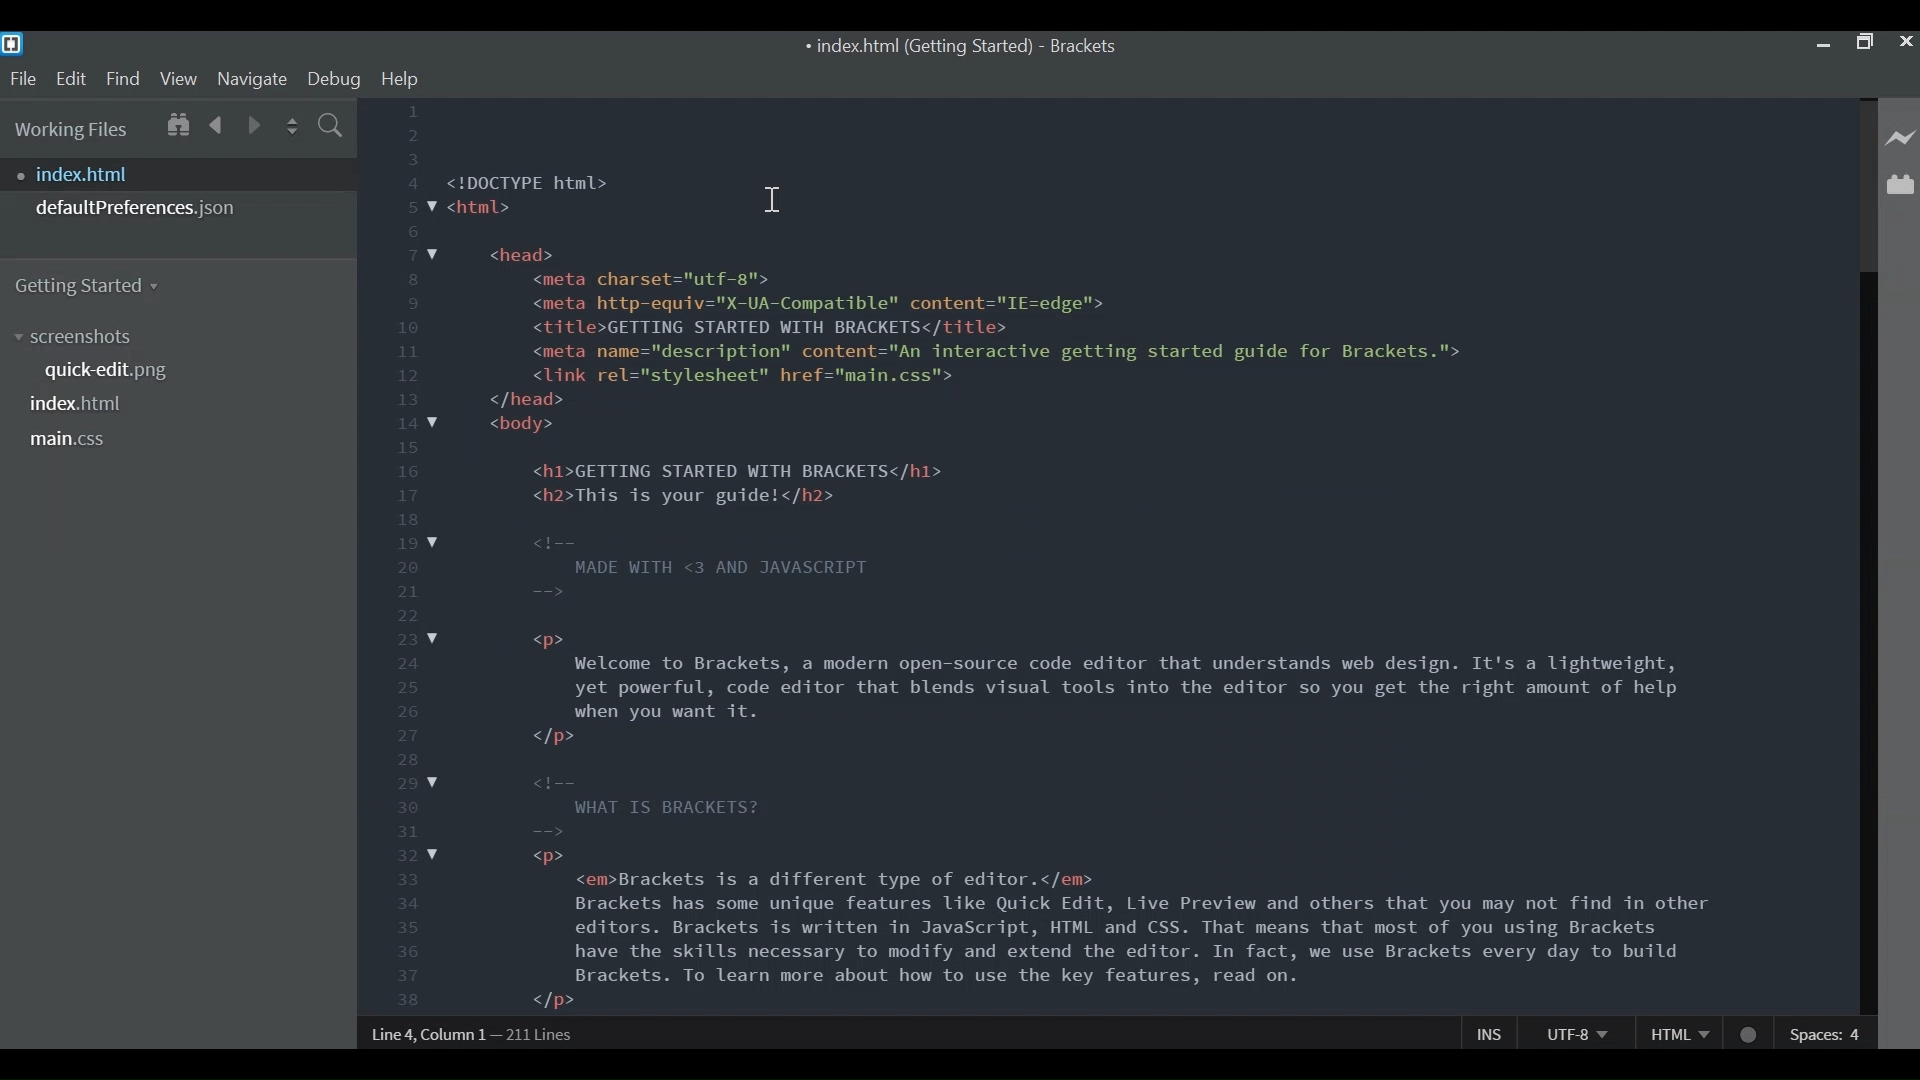 This screenshot has height=1080, width=1920. Describe the element at coordinates (79, 337) in the screenshot. I see `screenshots` at that location.